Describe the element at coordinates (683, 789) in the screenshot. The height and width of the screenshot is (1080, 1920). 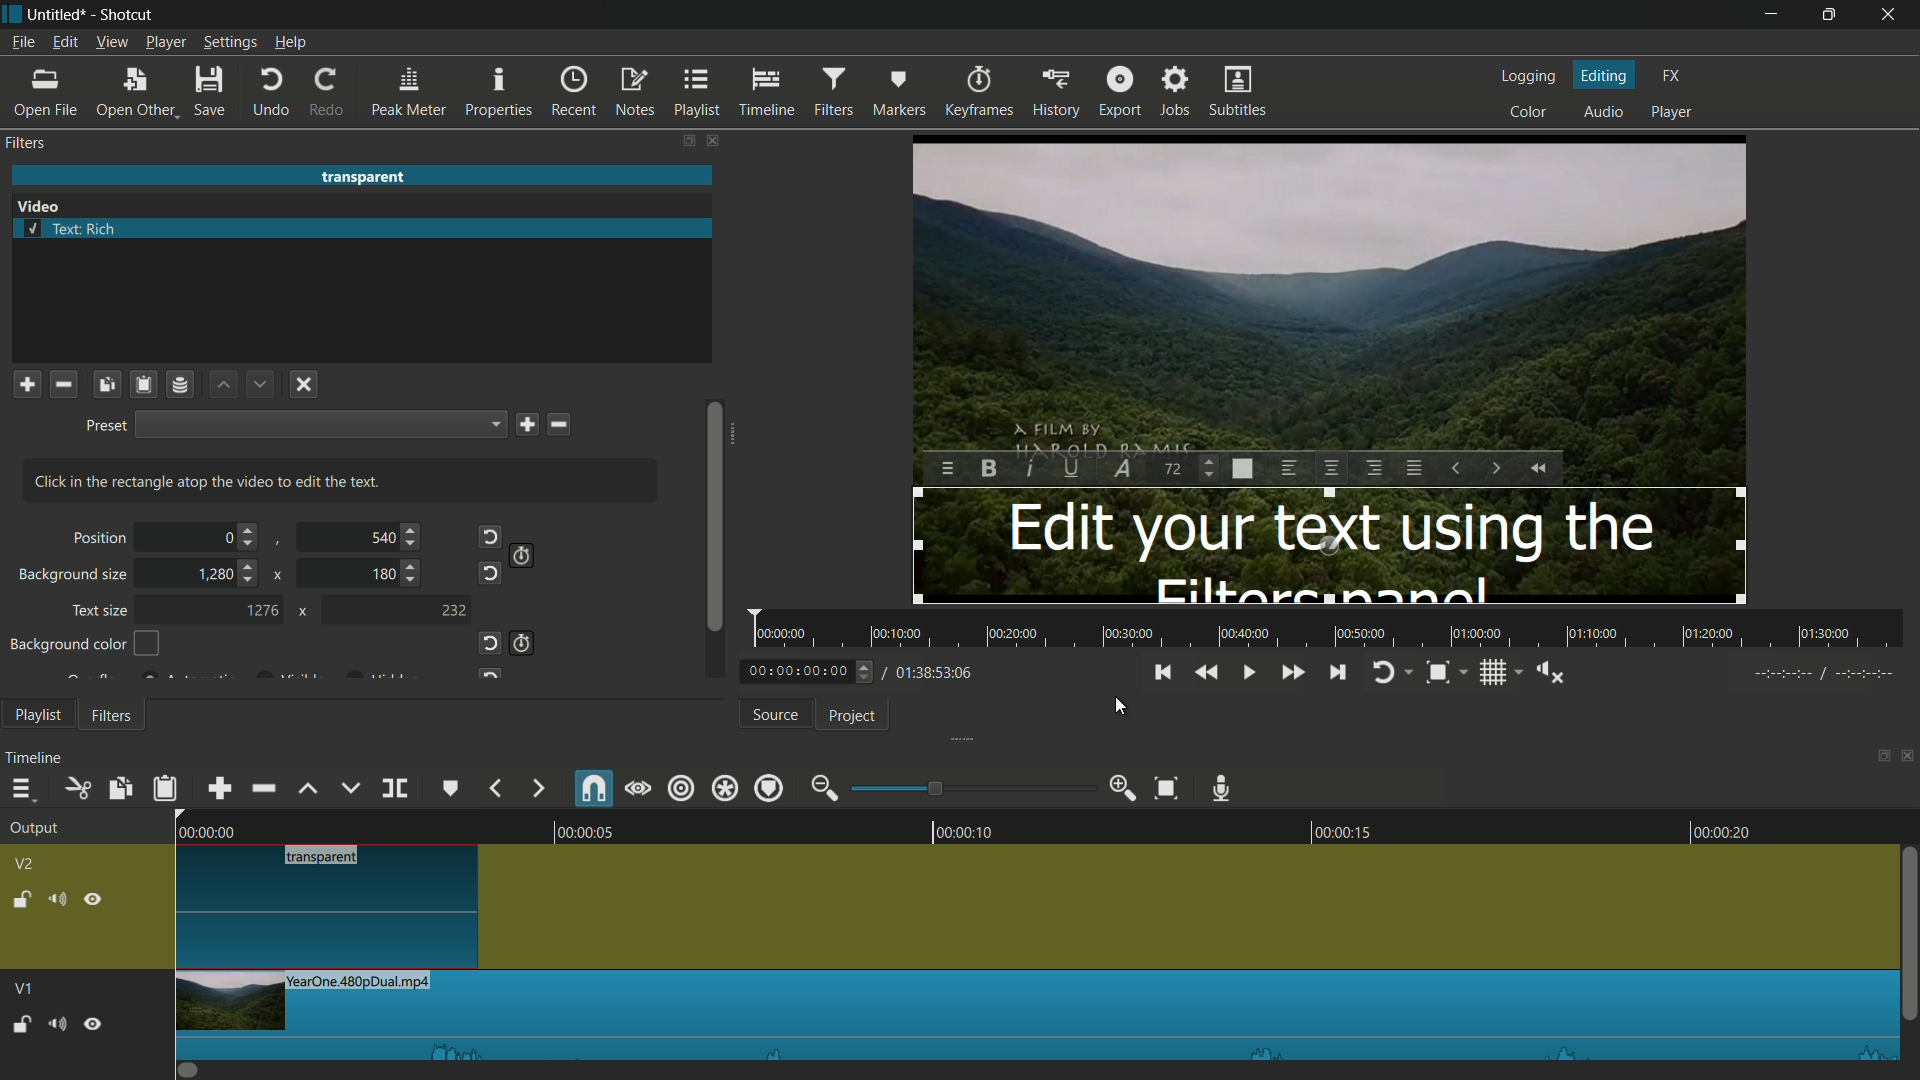
I see `ripple` at that location.